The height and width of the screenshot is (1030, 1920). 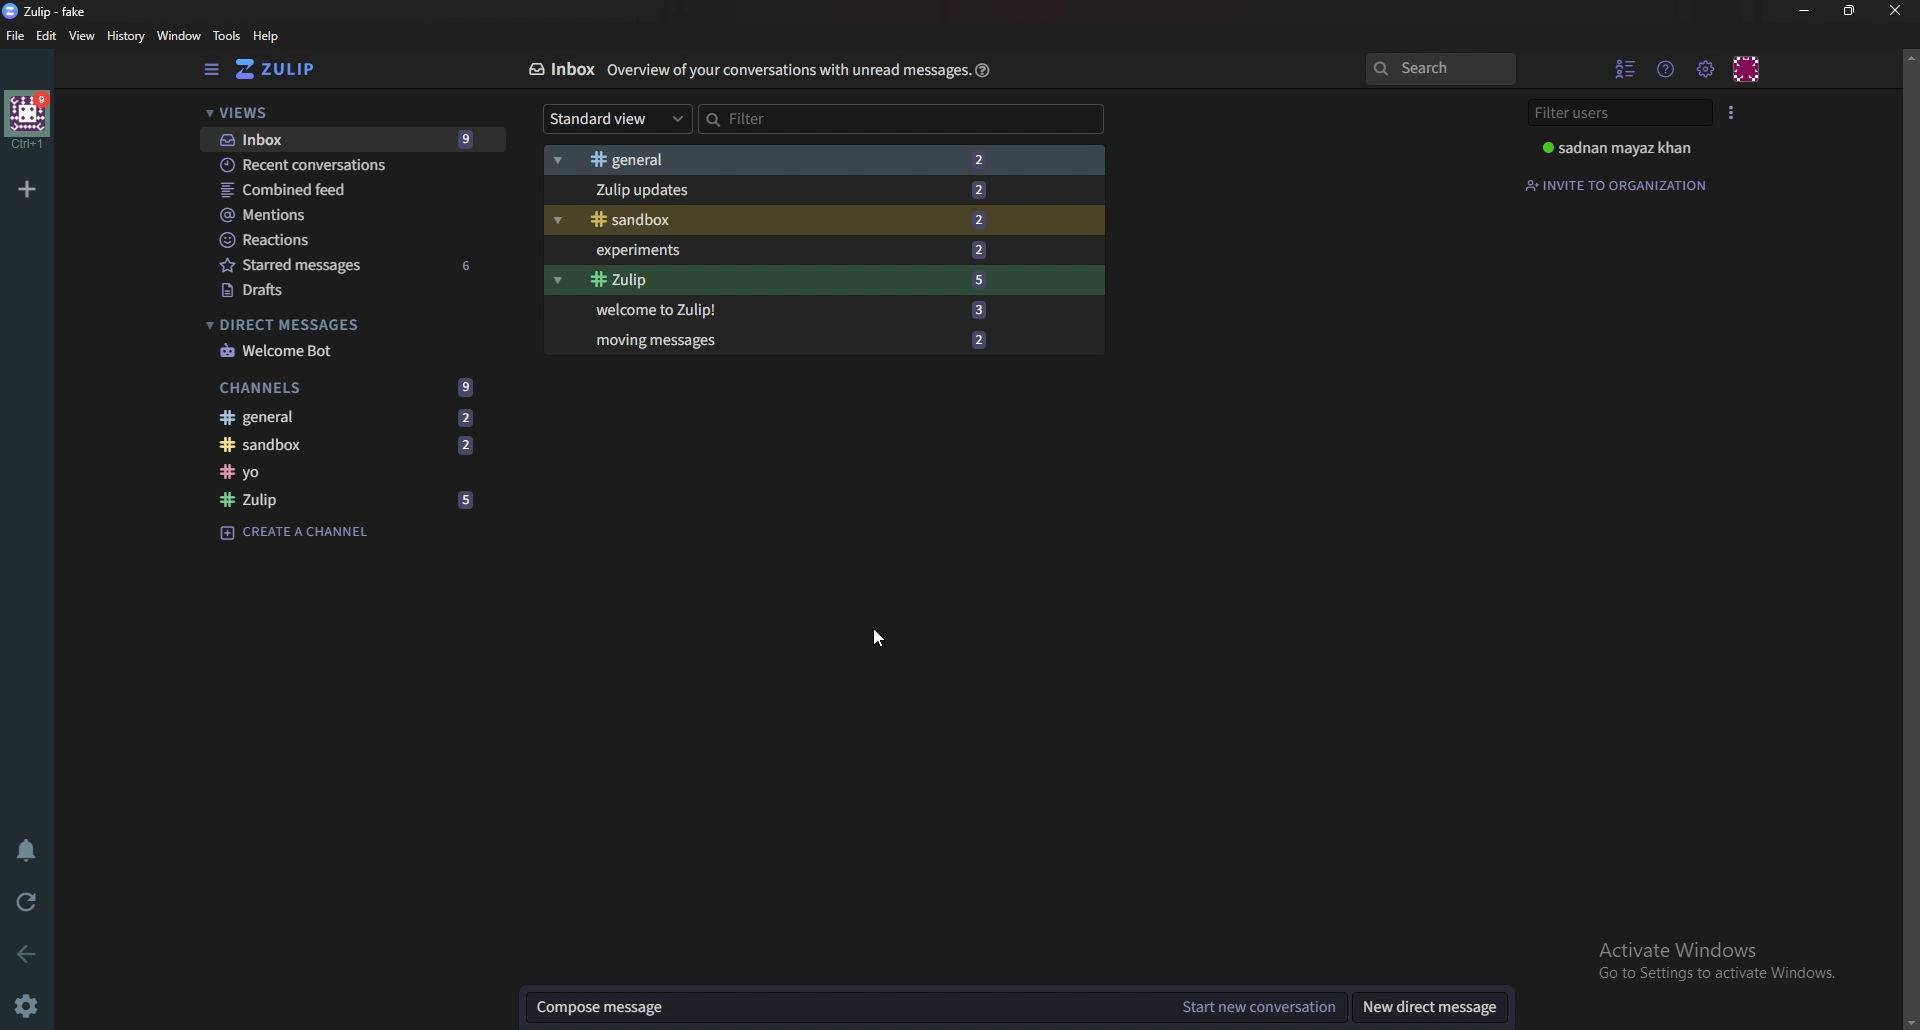 I want to click on direct messages, so click(x=327, y=324).